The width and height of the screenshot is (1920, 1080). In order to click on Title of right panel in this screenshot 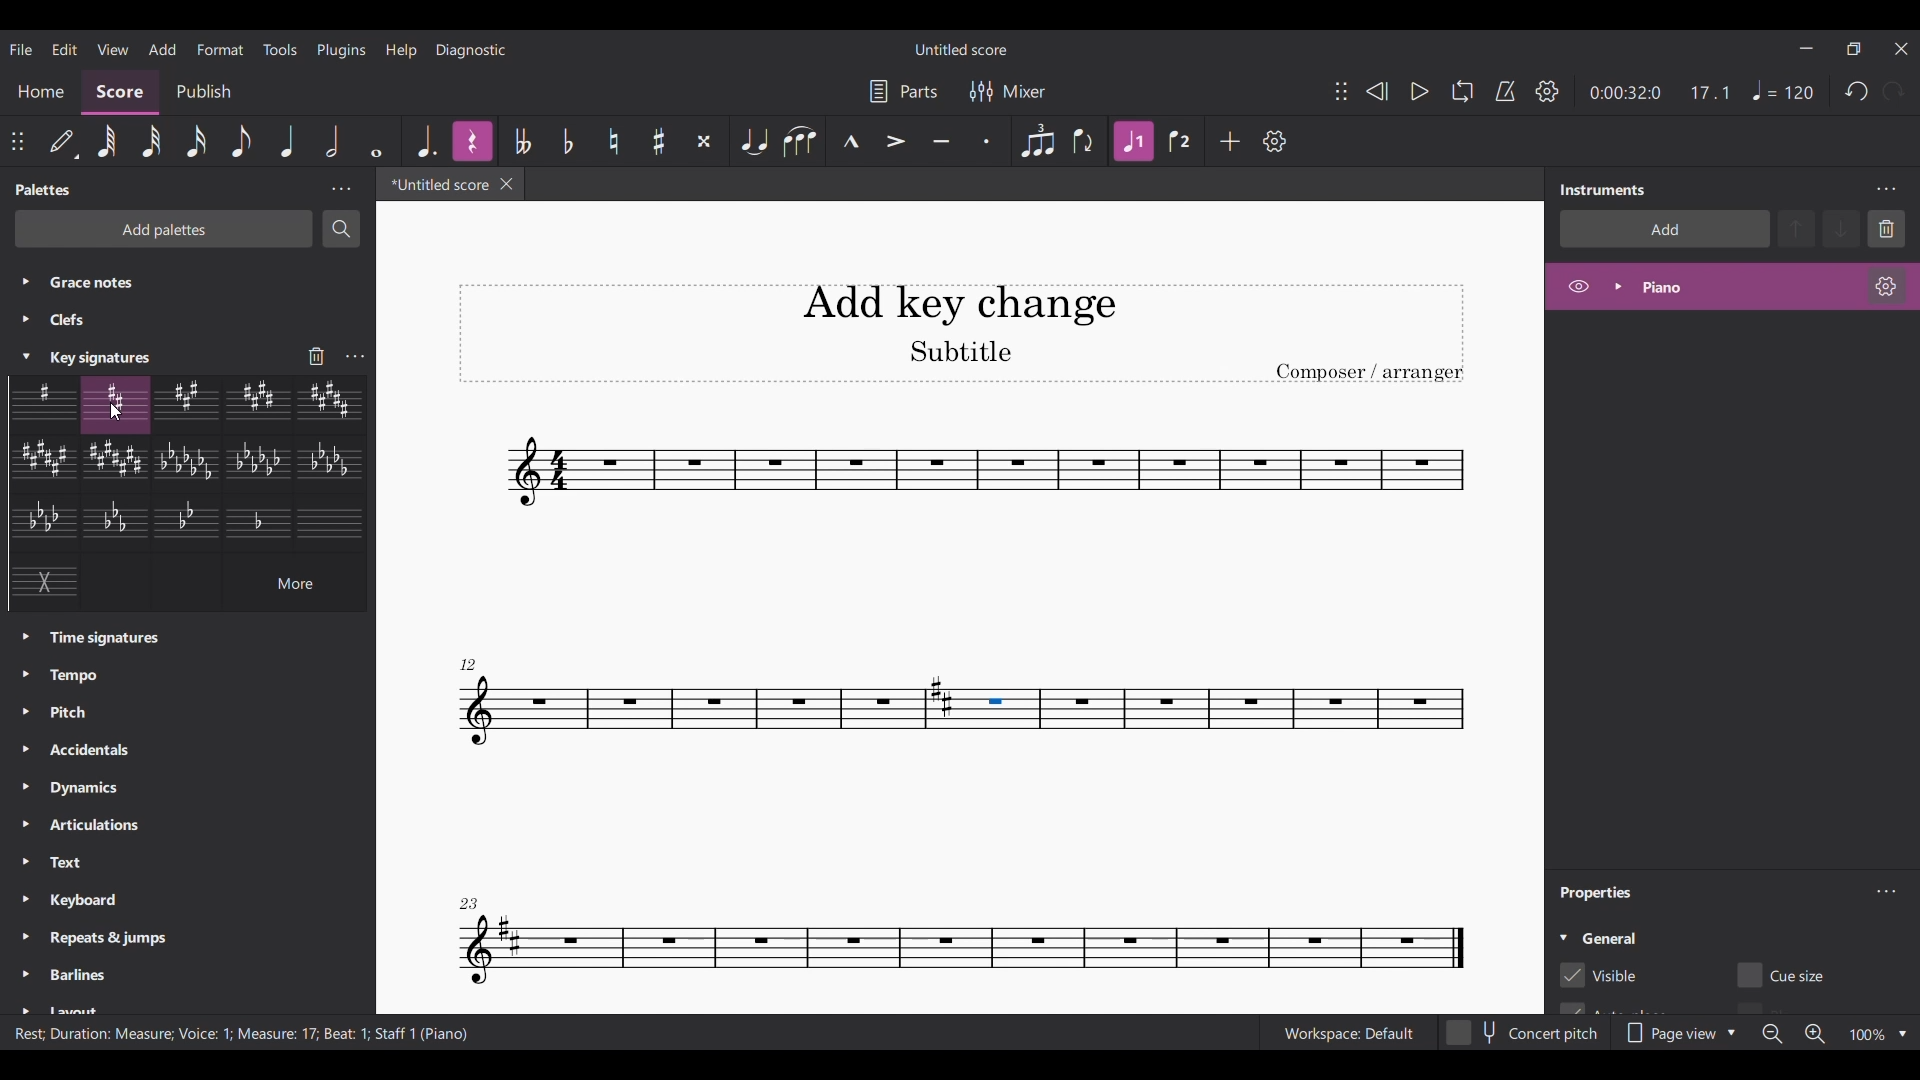, I will do `click(1603, 188)`.